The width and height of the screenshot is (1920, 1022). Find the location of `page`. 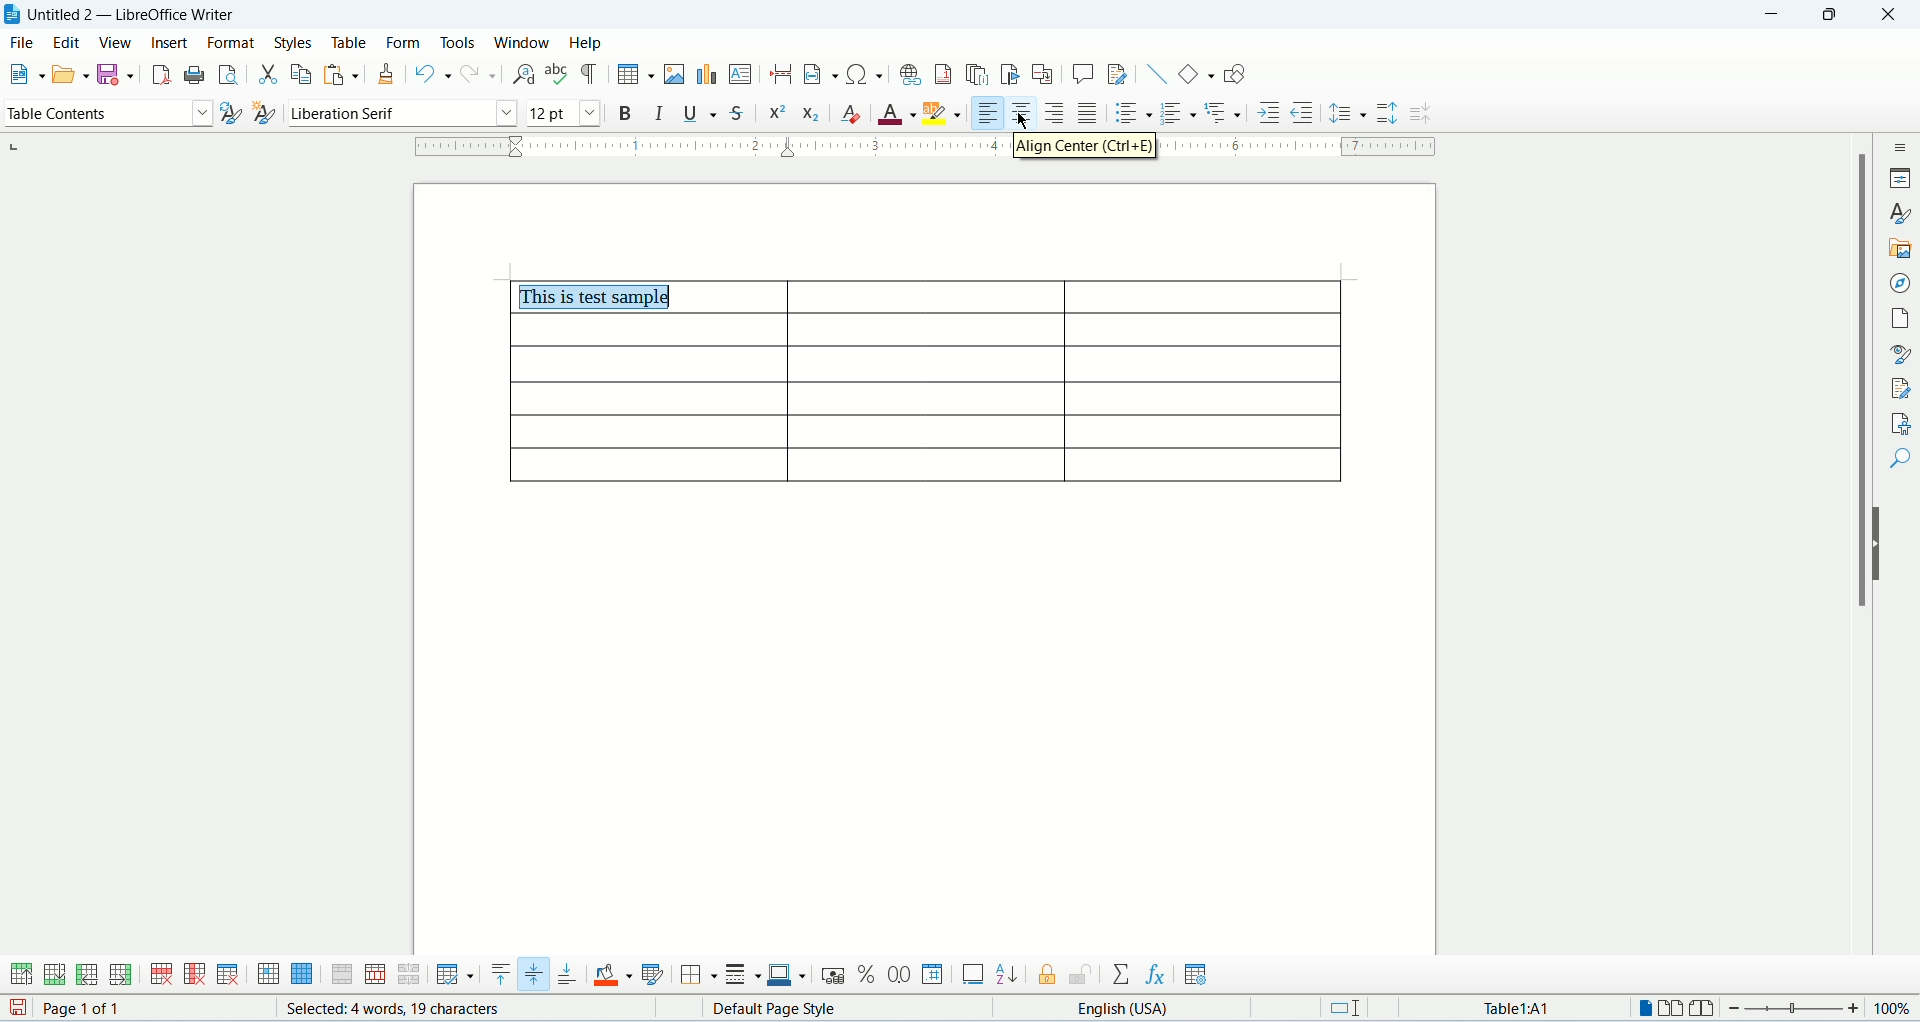

page is located at coordinates (1901, 314).